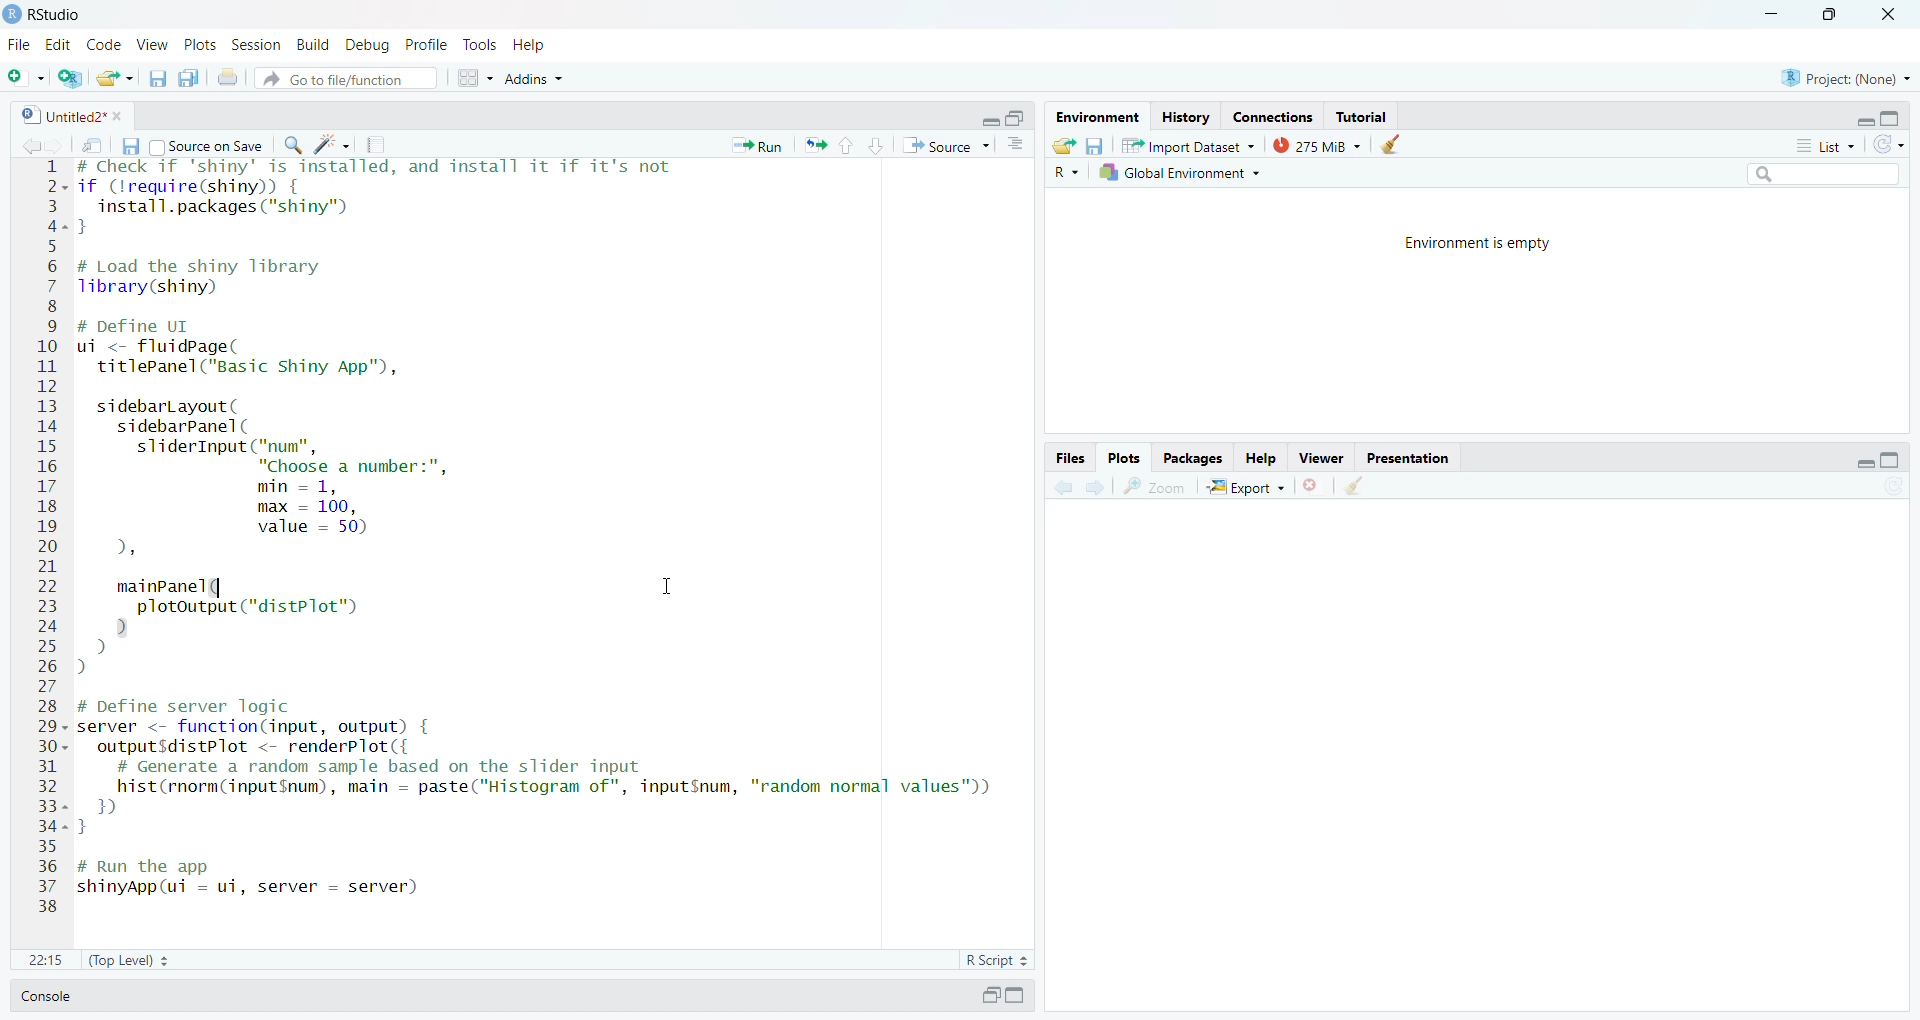 This screenshot has width=1920, height=1020. What do you see at coordinates (1894, 486) in the screenshot?
I see `refresh` at bounding box center [1894, 486].